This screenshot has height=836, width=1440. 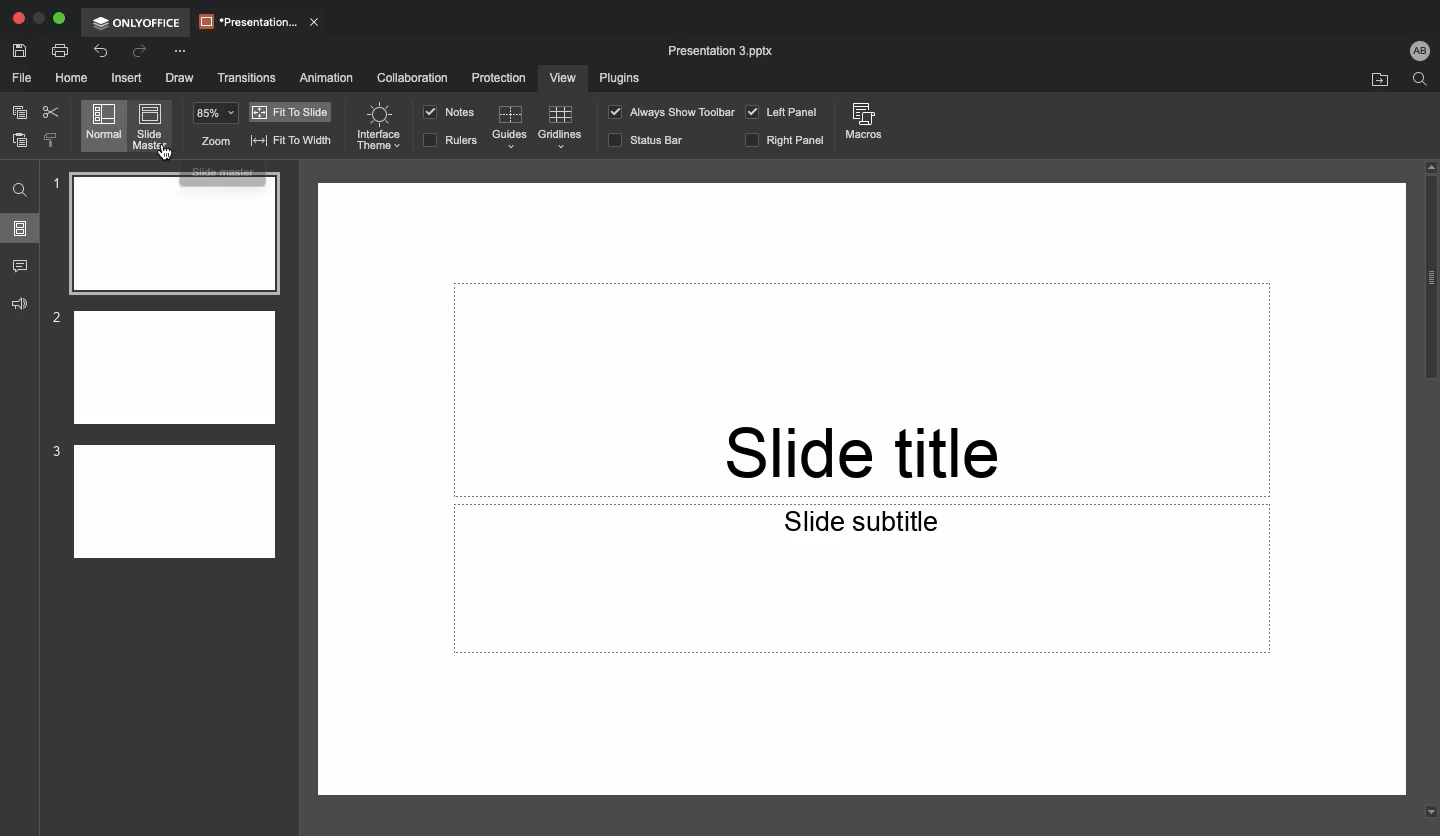 What do you see at coordinates (139, 22) in the screenshot?
I see `OnlyOffice` at bounding box center [139, 22].